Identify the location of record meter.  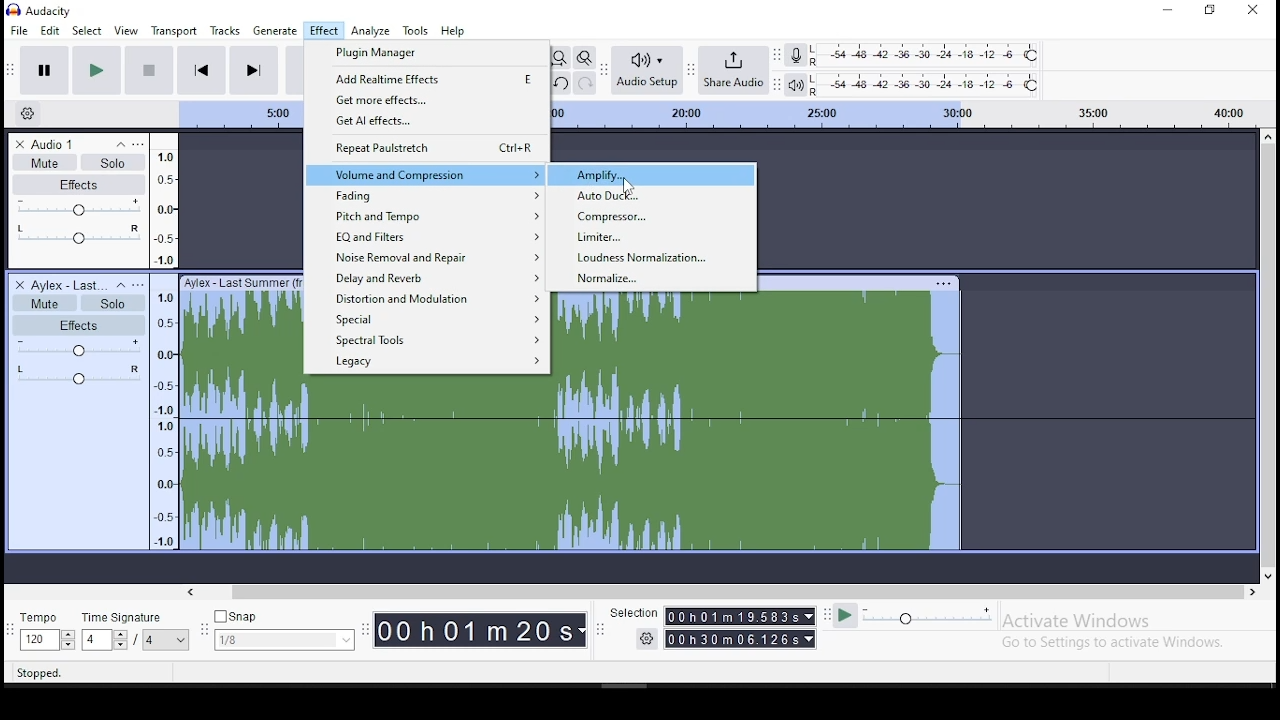
(795, 56).